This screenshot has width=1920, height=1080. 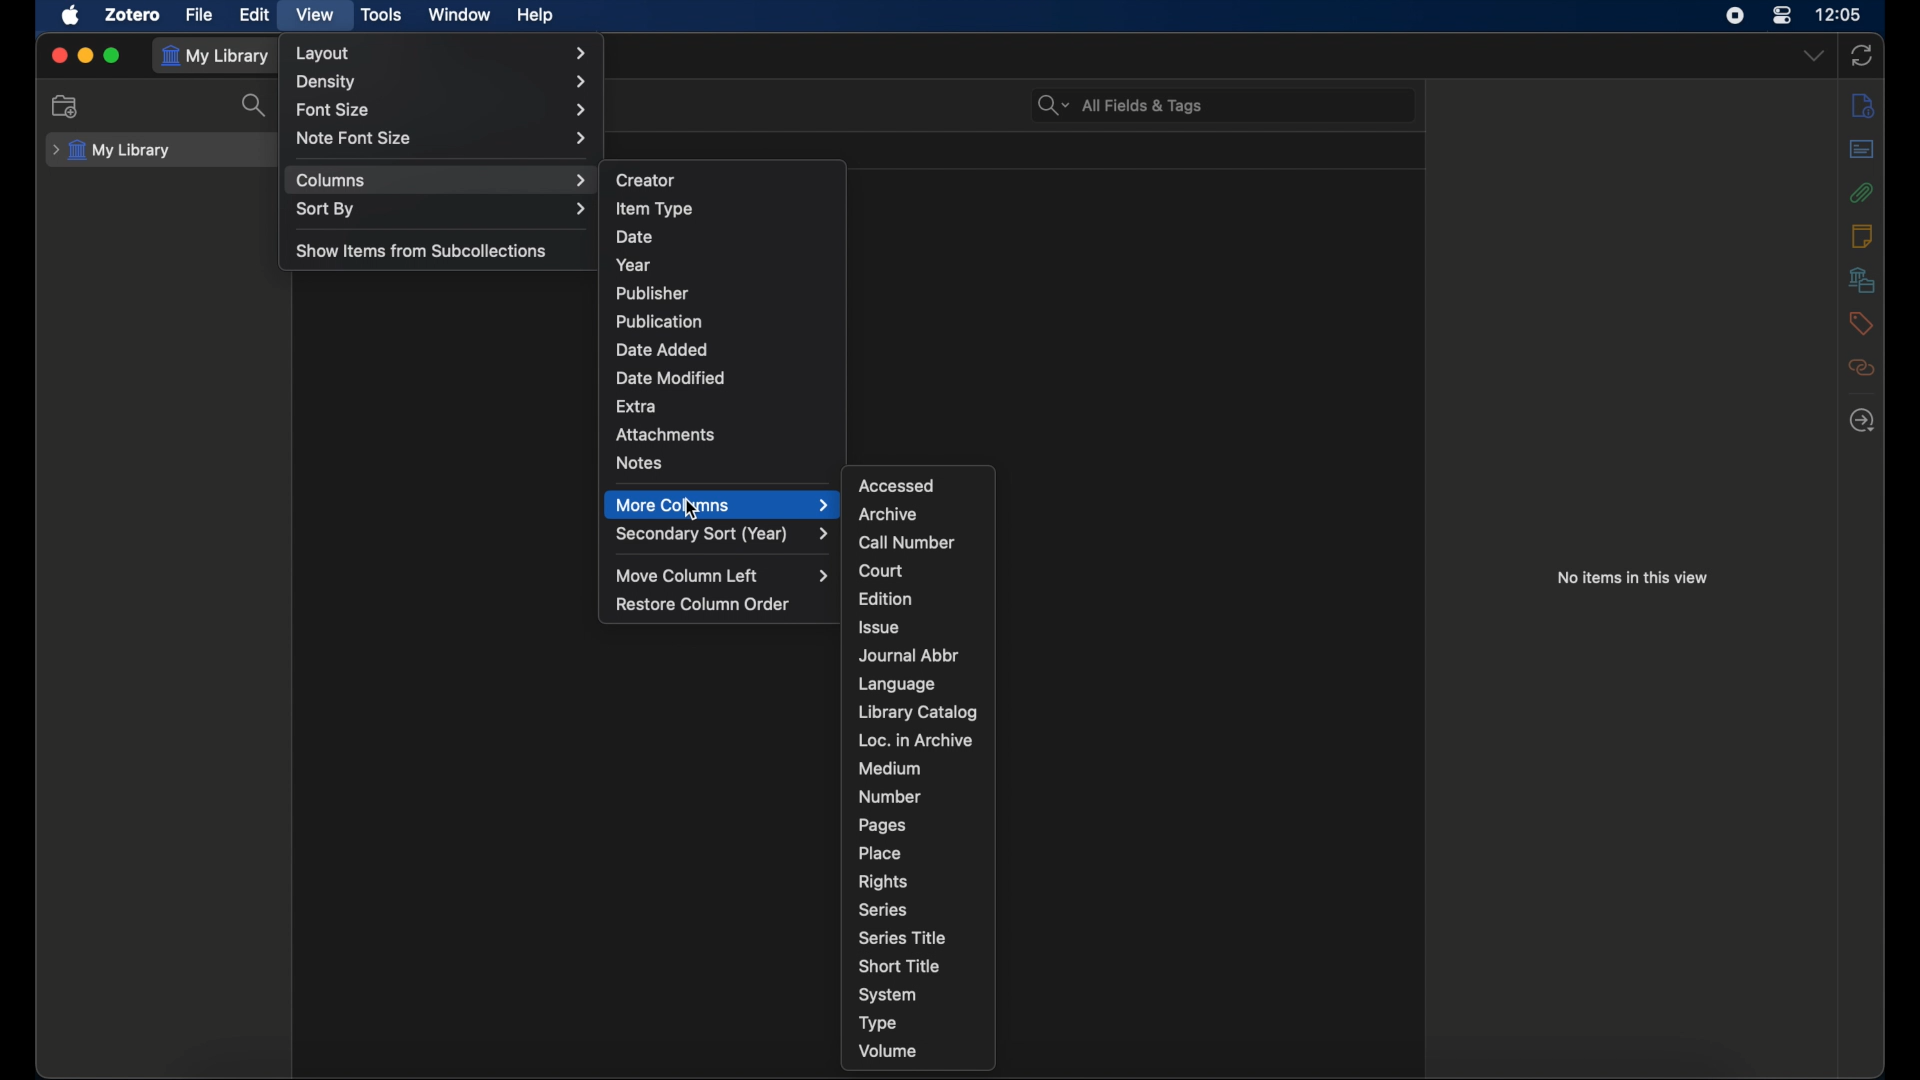 What do you see at coordinates (1121, 105) in the screenshot?
I see `search bar` at bounding box center [1121, 105].